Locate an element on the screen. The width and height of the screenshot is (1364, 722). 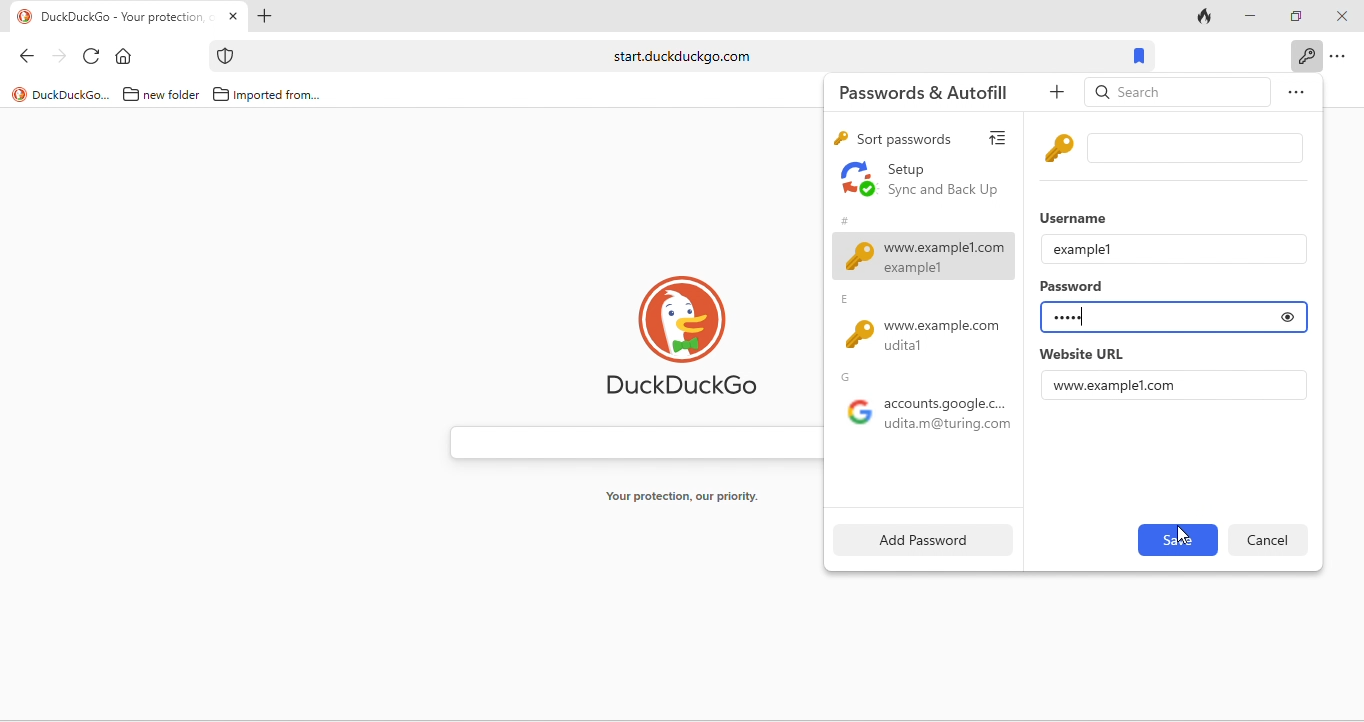
search is located at coordinates (1178, 94).